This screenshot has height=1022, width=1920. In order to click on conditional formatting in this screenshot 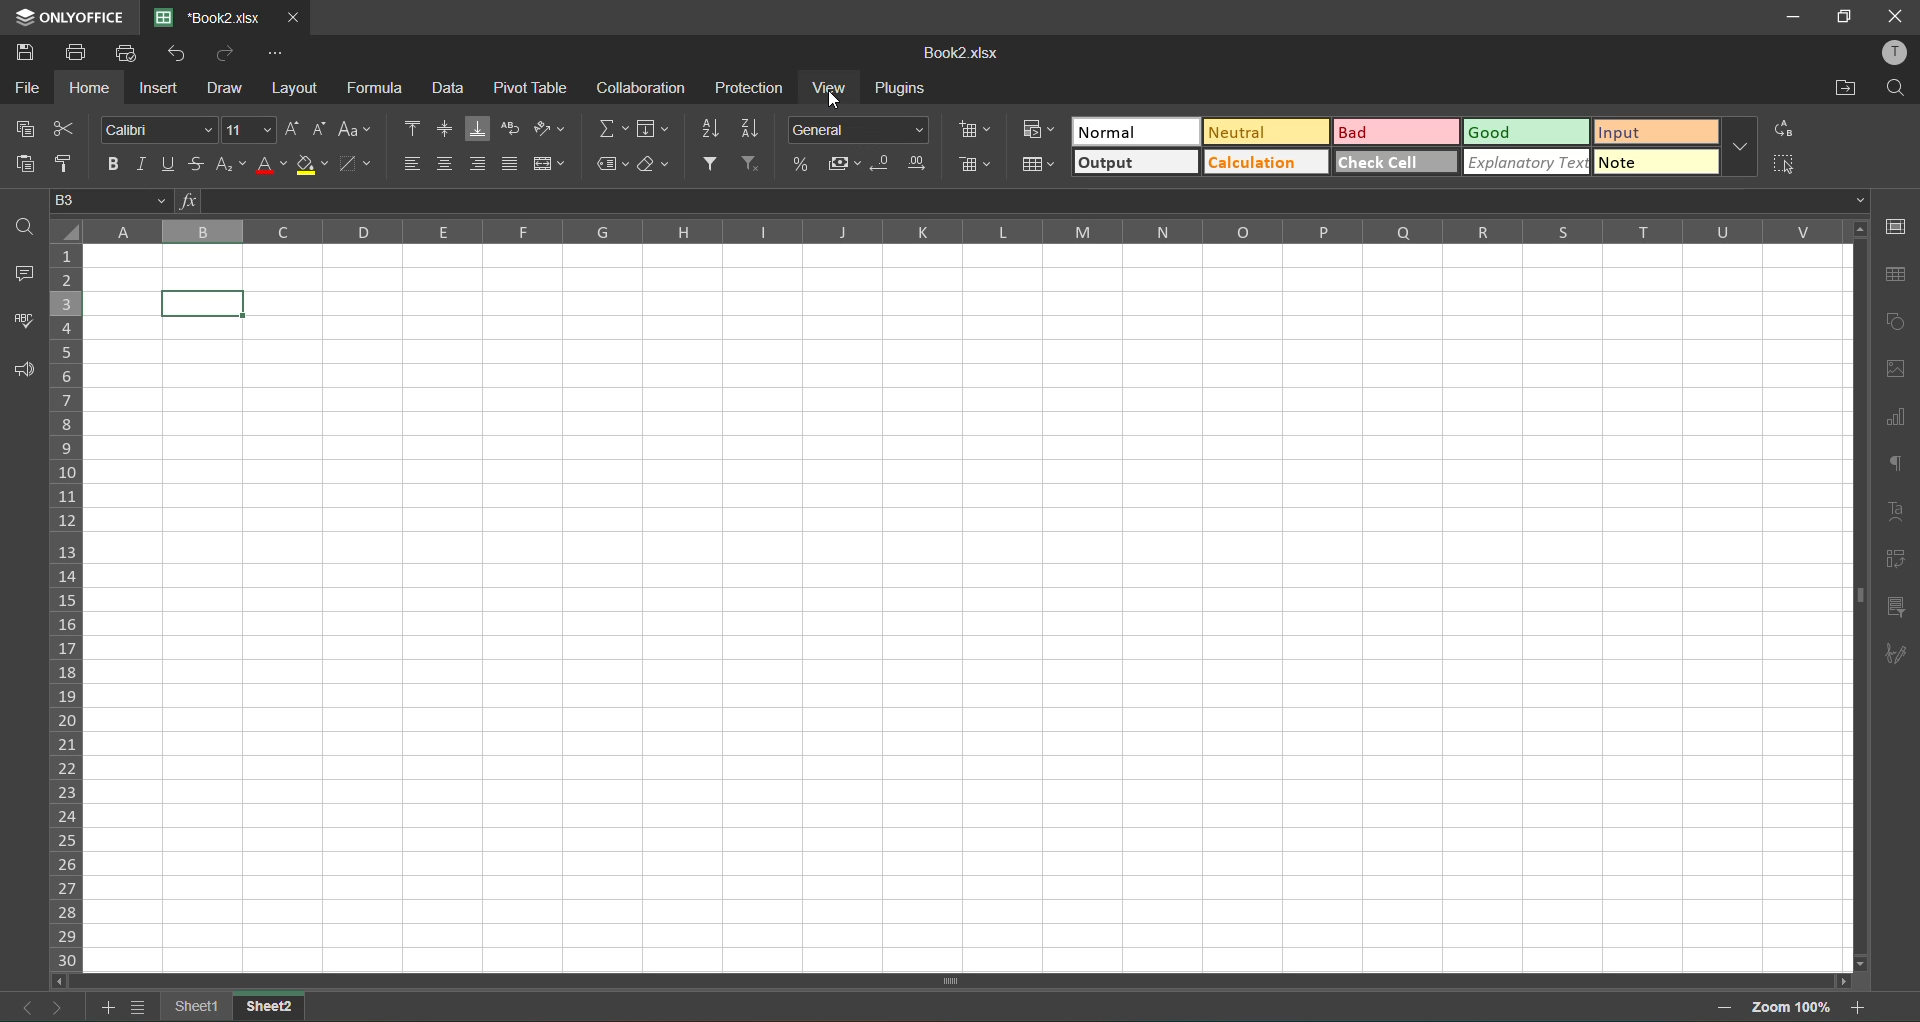, I will do `click(1044, 127)`.